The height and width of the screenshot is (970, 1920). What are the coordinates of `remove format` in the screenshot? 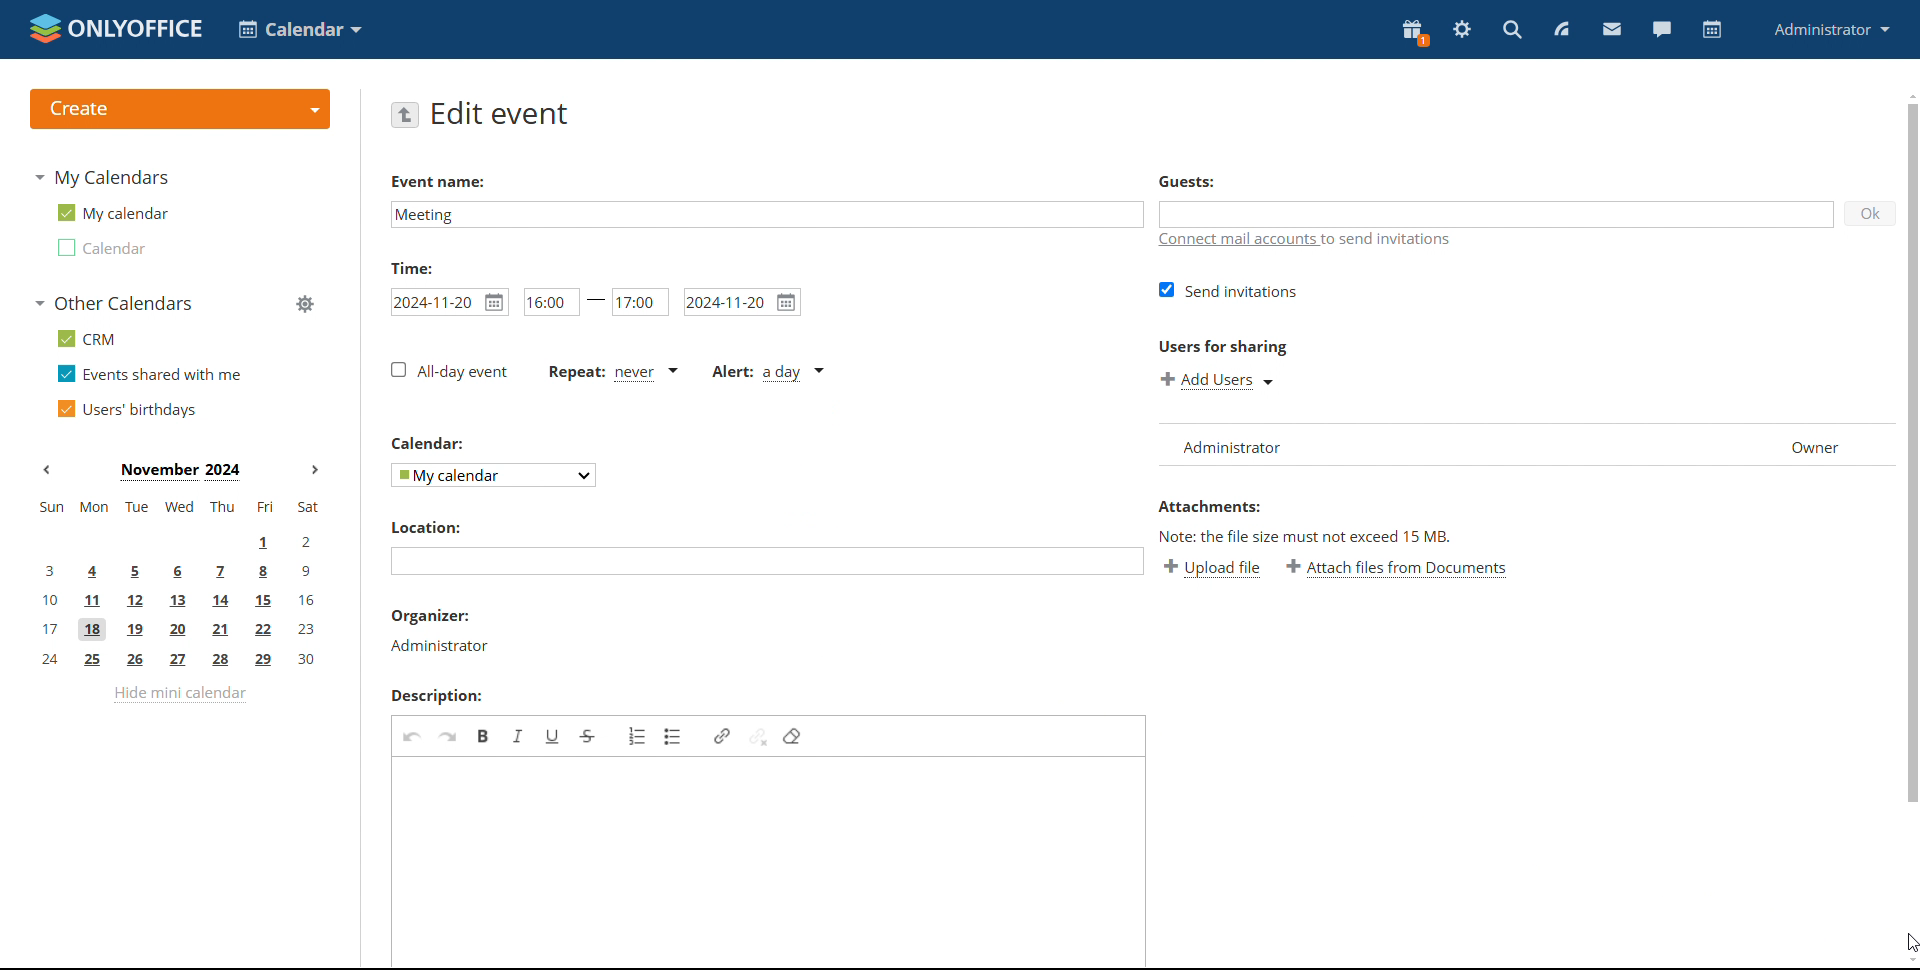 It's located at (792, 737).